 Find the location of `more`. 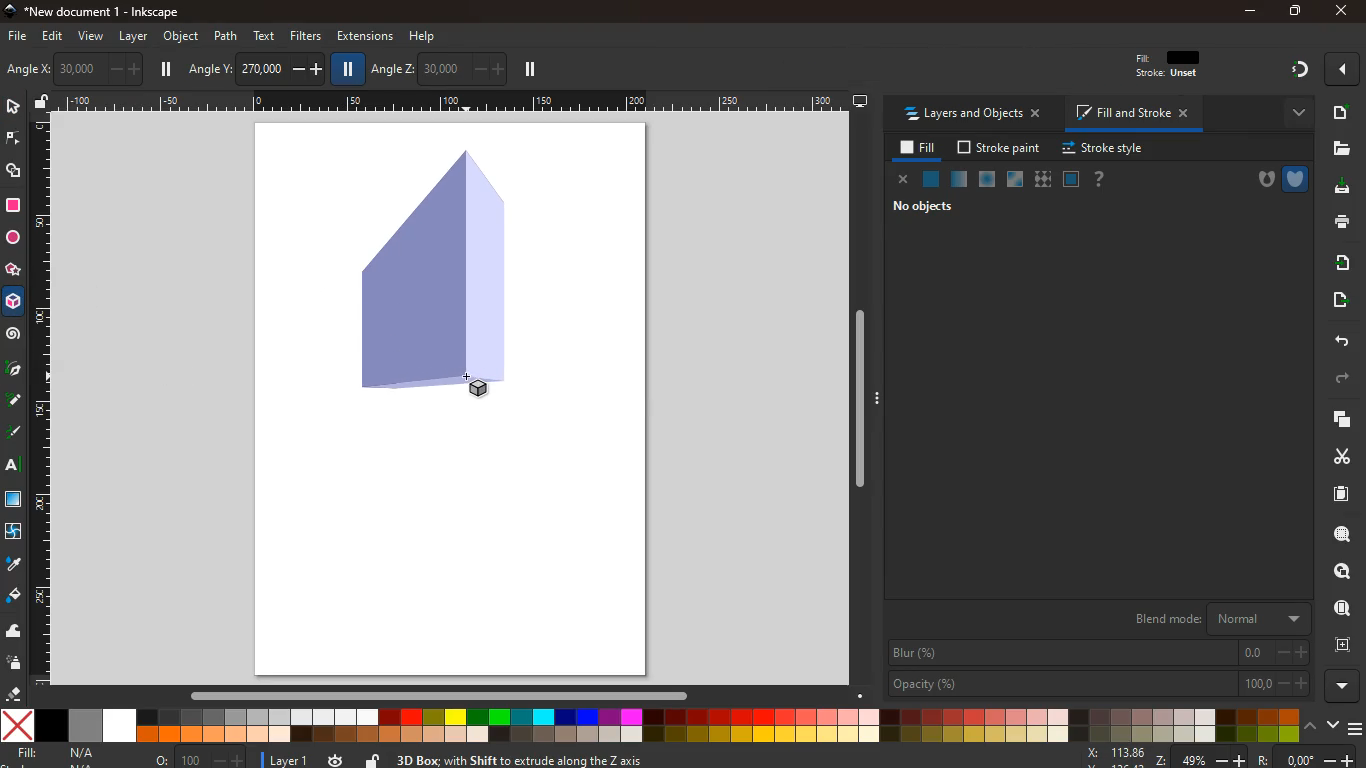

more is located at coordinates (1341, 685).